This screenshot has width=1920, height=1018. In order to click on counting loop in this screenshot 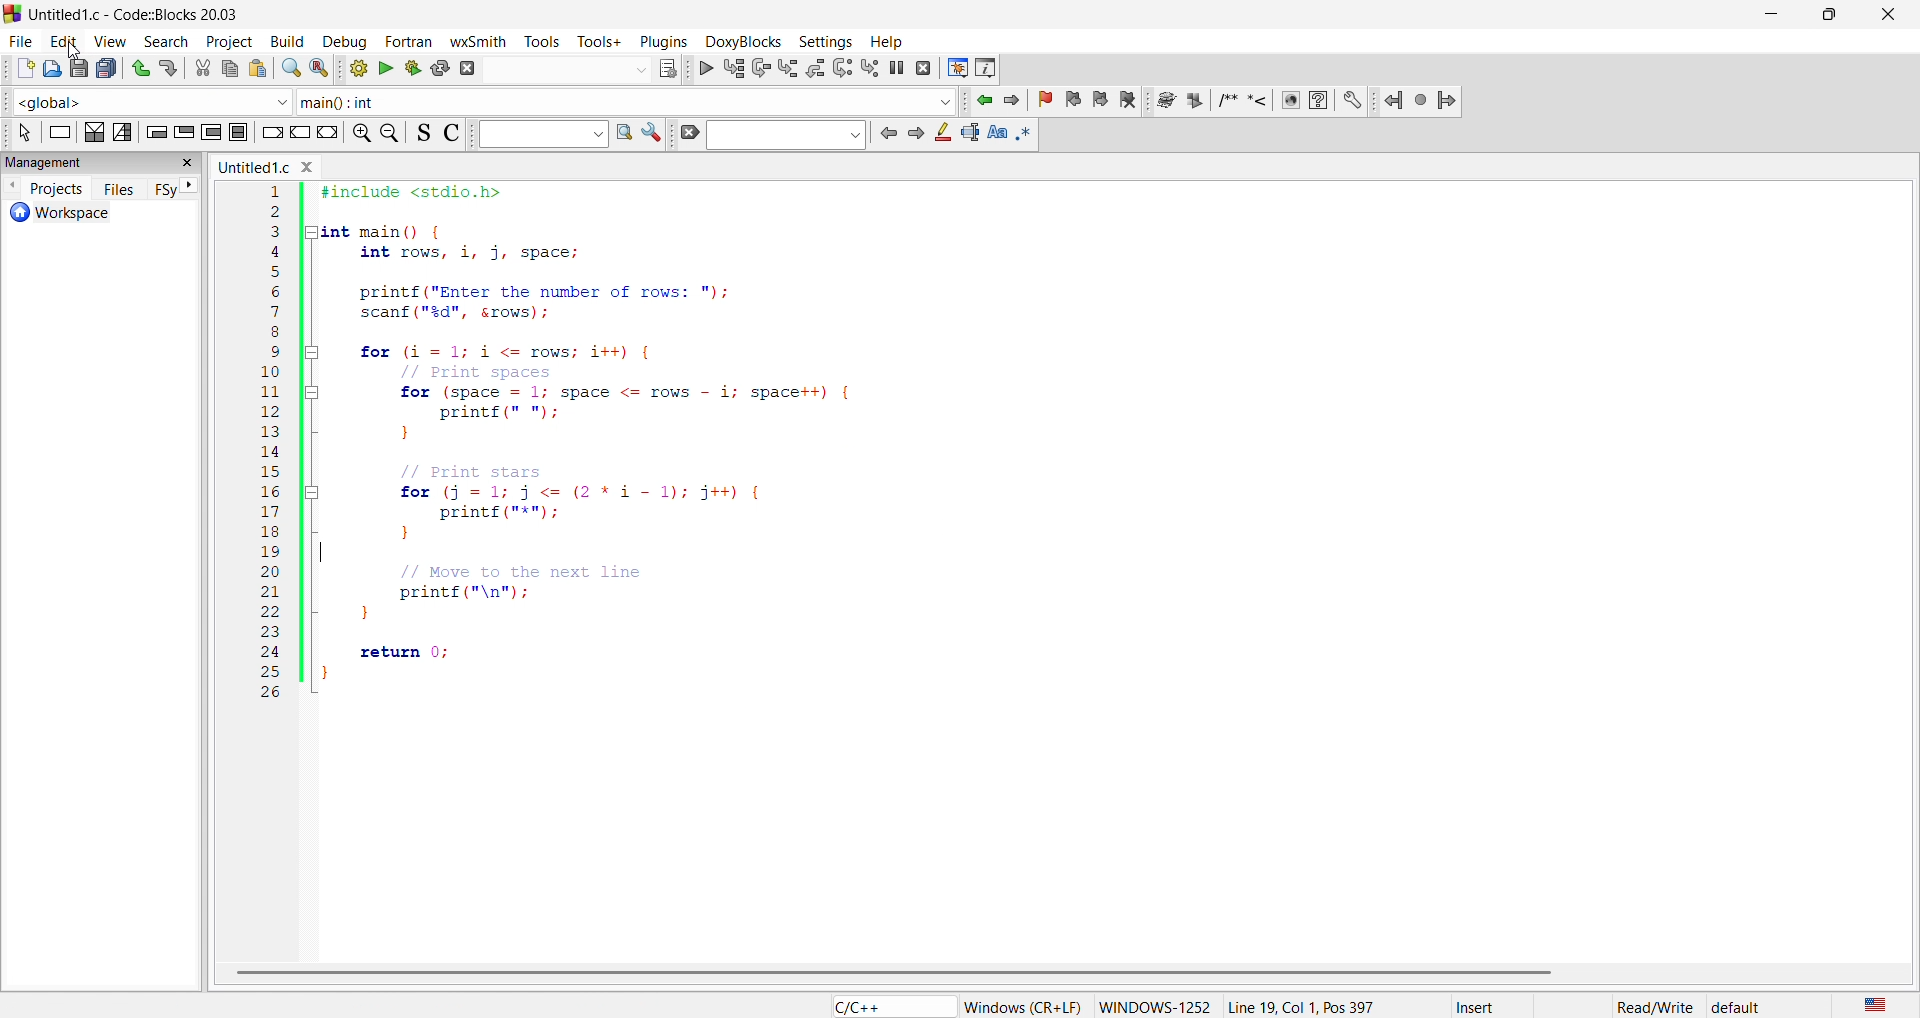, I will do `click(212, 132)`.